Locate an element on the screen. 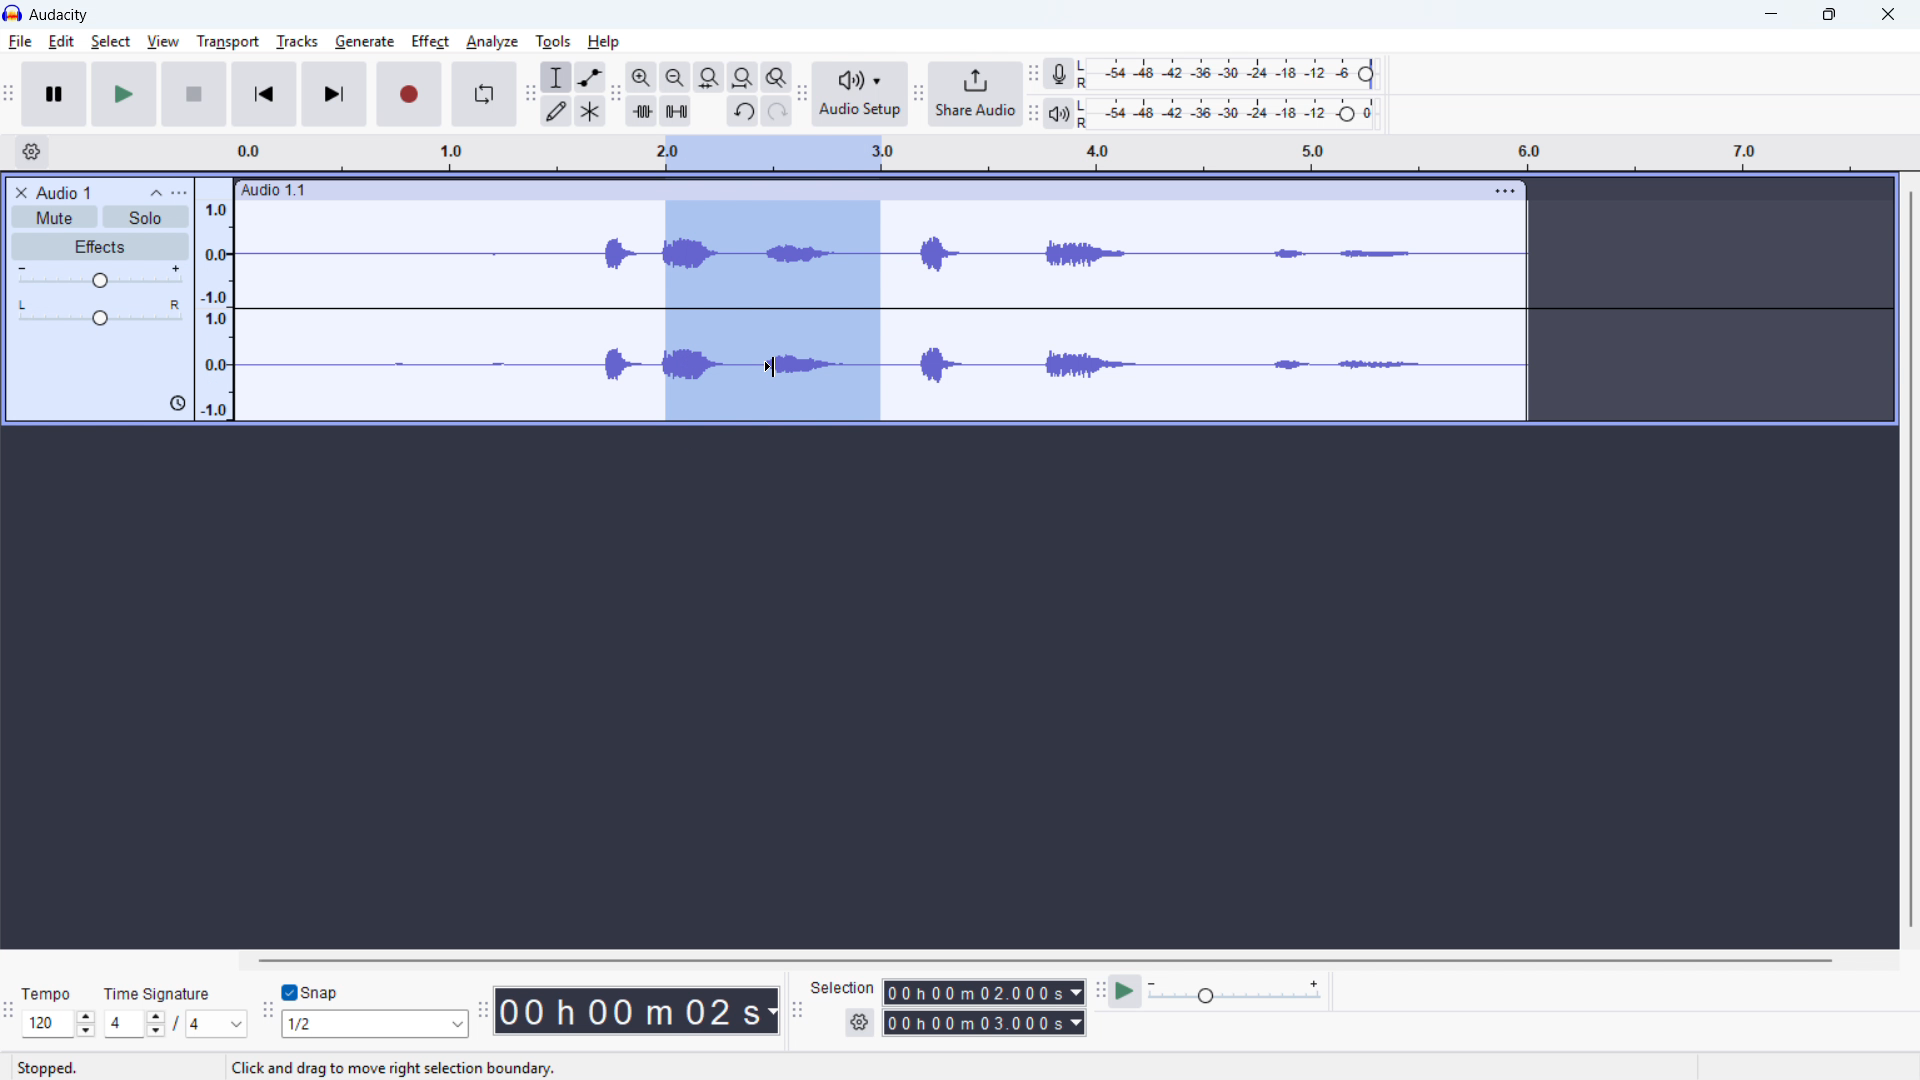  Stopped is located at coordinates (51, 1067).